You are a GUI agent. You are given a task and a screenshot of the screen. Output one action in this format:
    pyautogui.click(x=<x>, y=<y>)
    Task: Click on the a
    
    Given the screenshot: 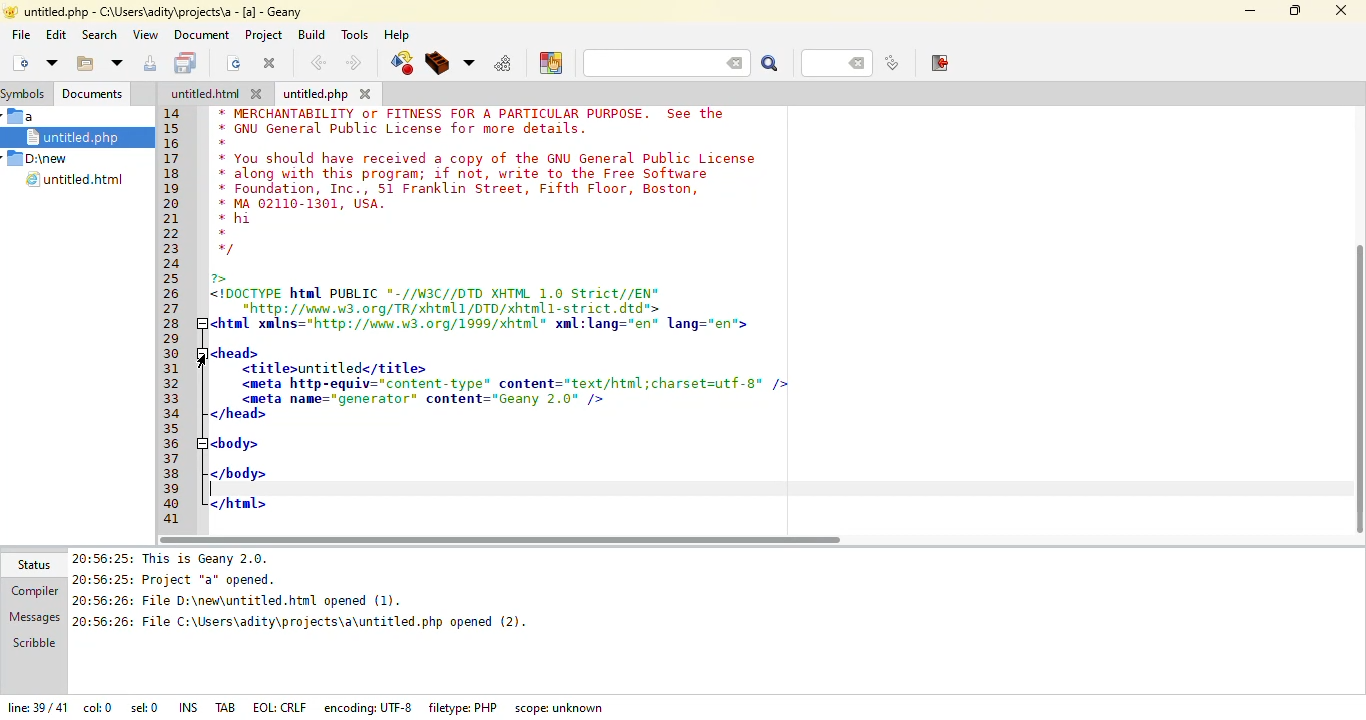 What is the action you would take?
    pyautogui.click(x=23, y=115)
    